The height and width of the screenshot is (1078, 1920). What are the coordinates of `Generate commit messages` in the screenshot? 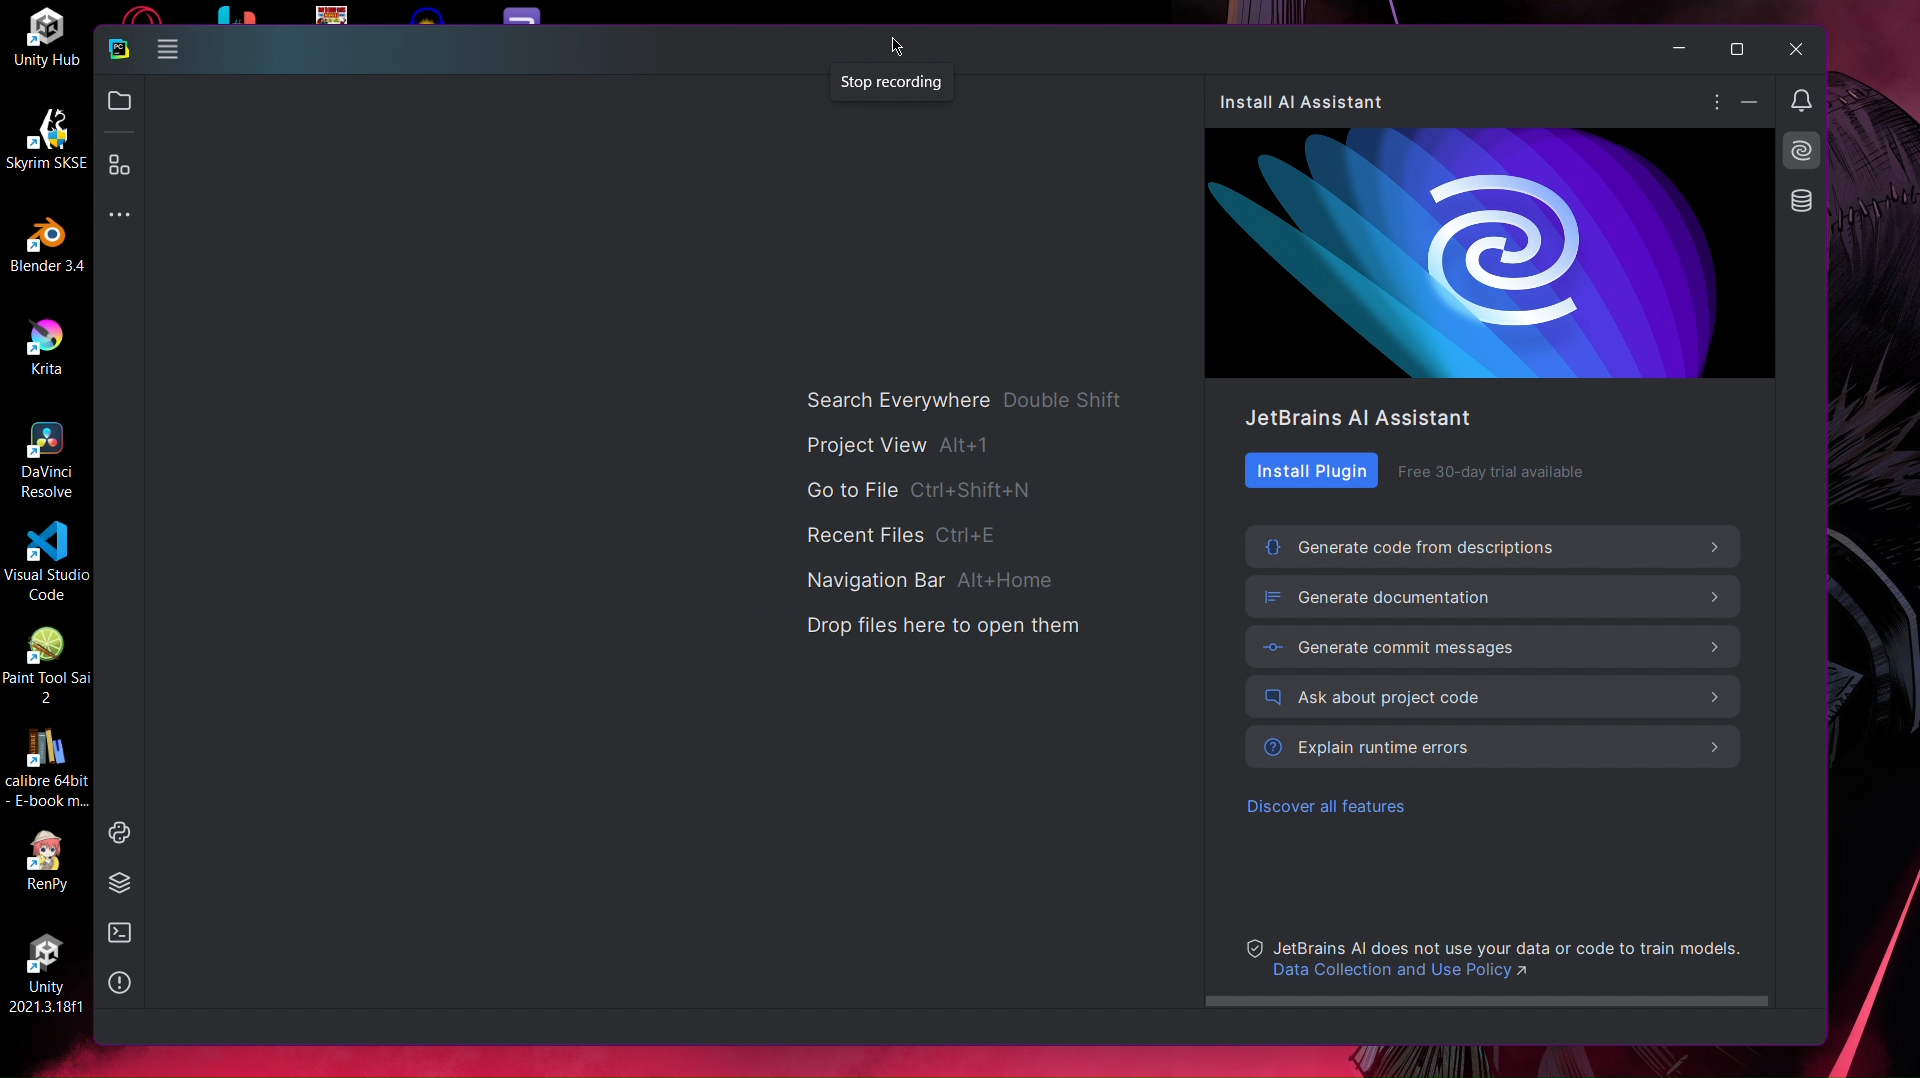 It's located at (1498, 647).